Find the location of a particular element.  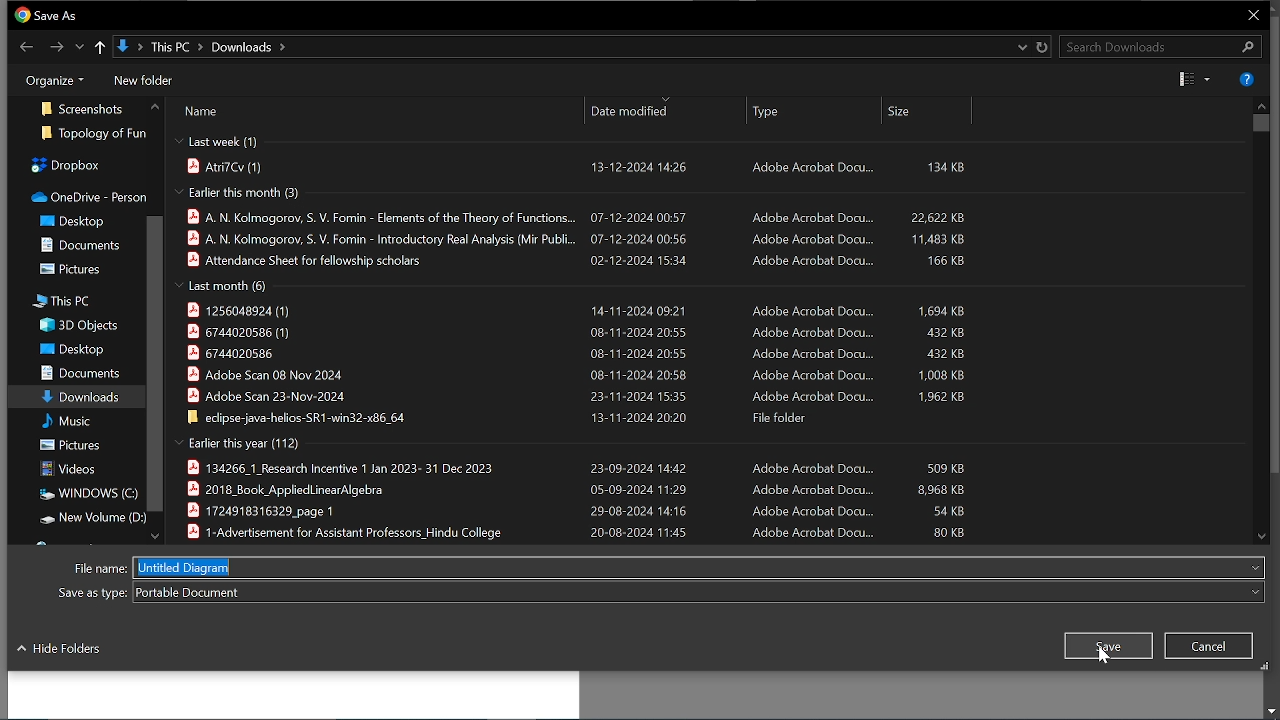

22,622 KB is located at coordinates (936, 217).